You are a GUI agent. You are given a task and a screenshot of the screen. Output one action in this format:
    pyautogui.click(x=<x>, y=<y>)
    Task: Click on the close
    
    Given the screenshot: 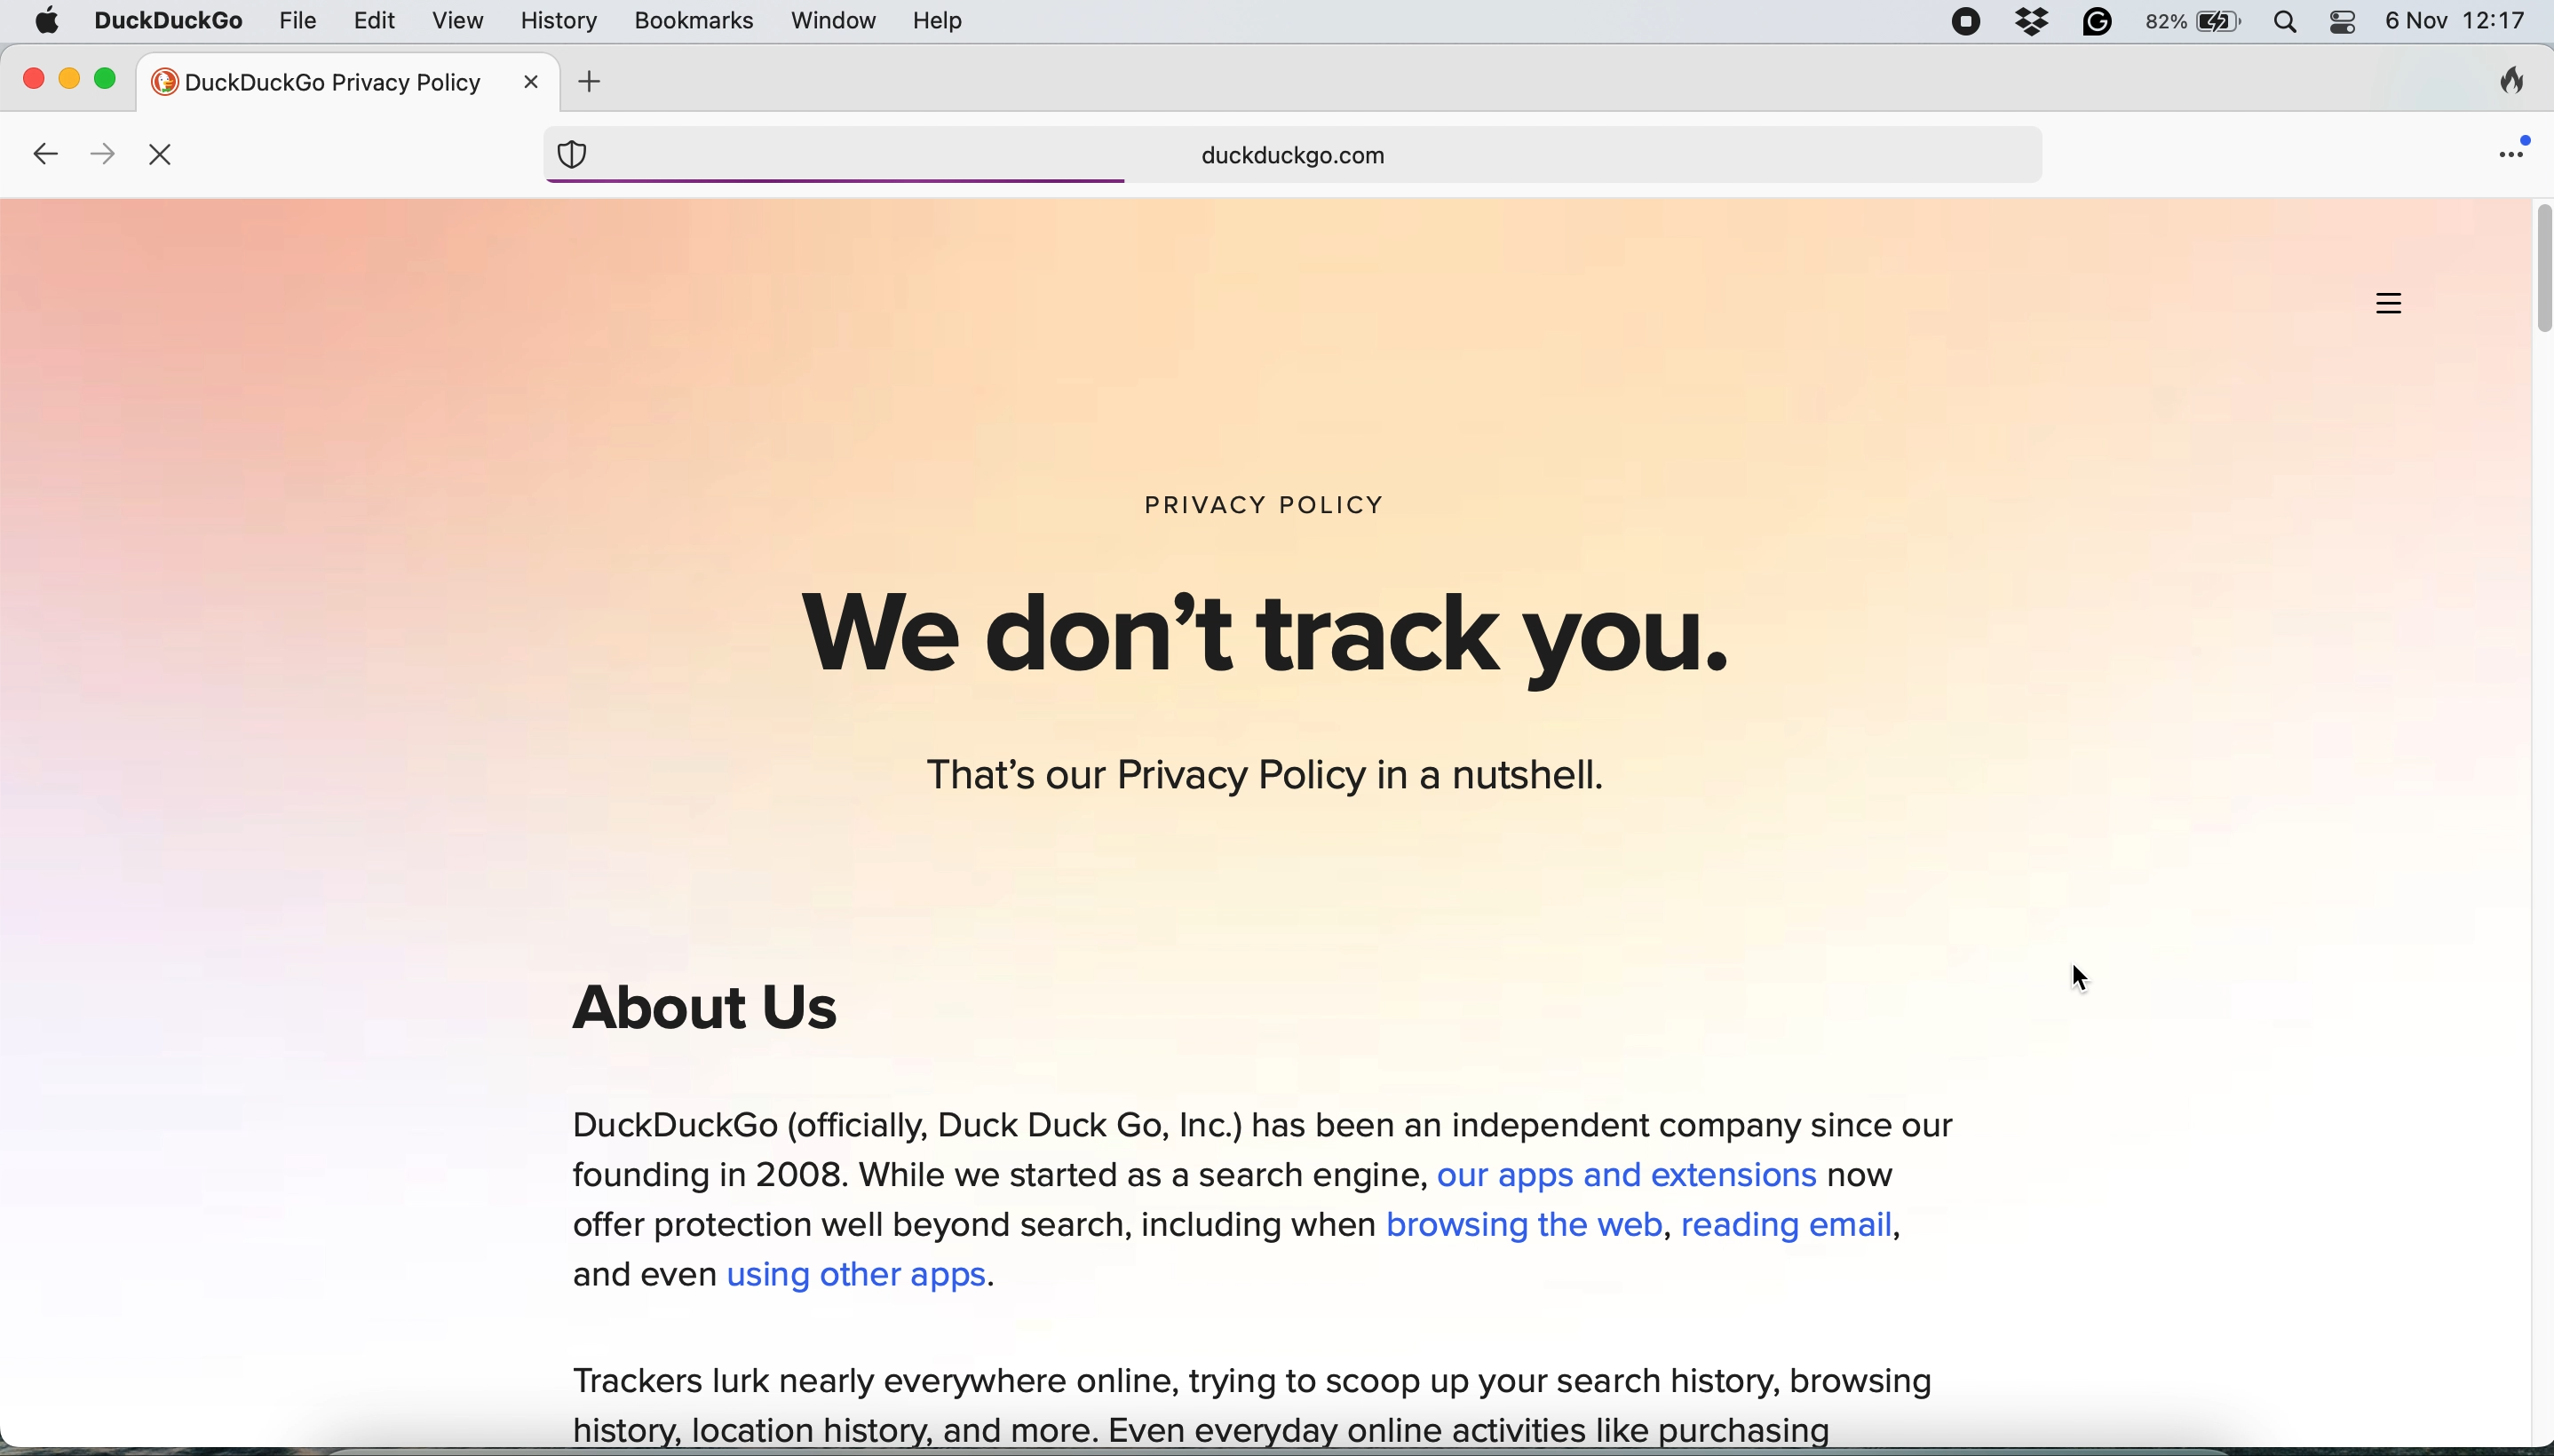 What is the action you would take?
    pyautogui.click(x=26, y=79)
    